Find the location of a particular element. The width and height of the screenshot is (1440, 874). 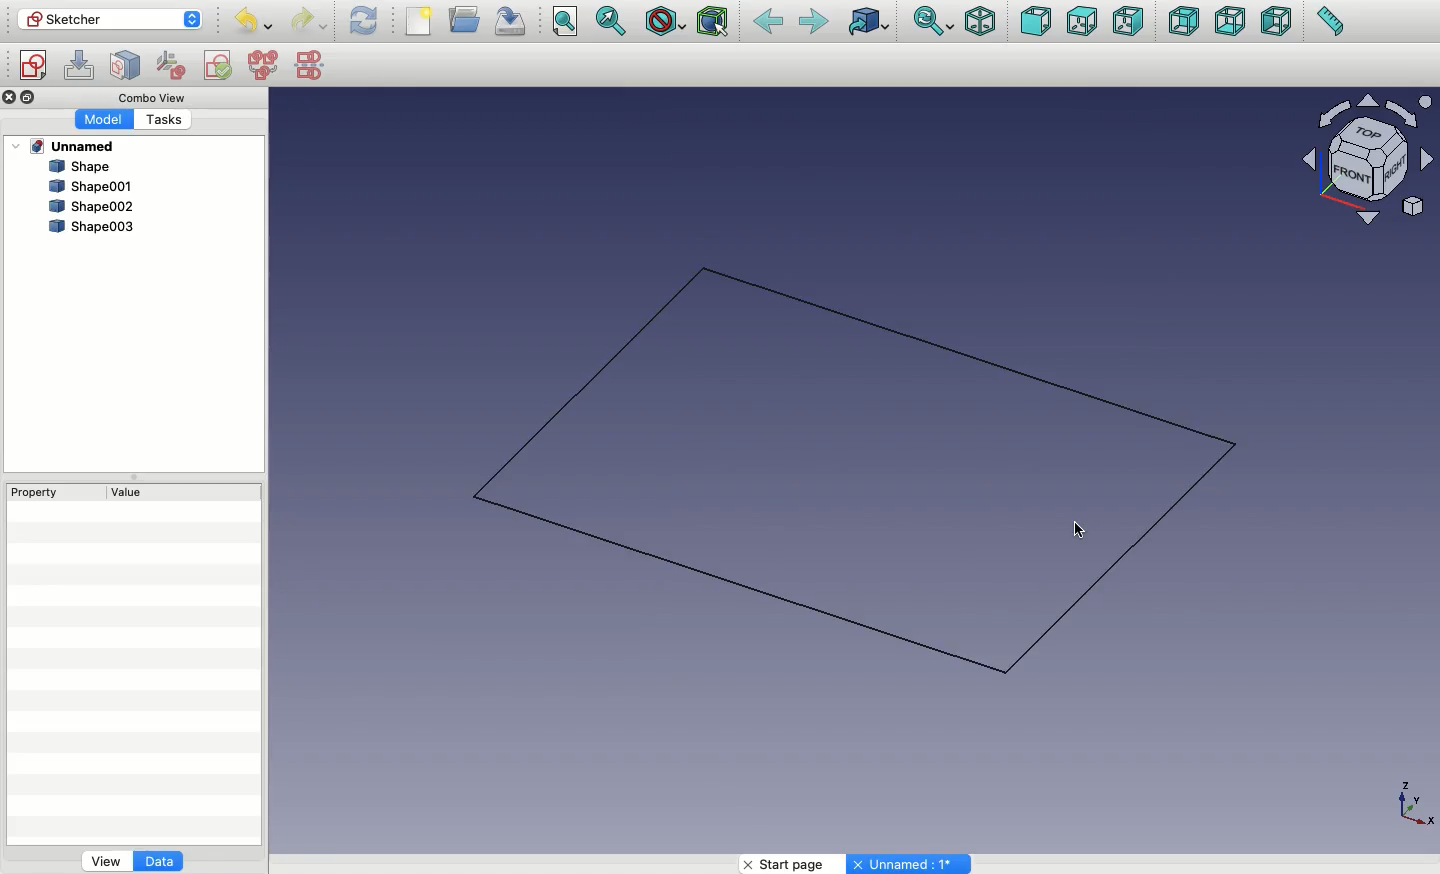

Back is located at coordinates (770, 23).